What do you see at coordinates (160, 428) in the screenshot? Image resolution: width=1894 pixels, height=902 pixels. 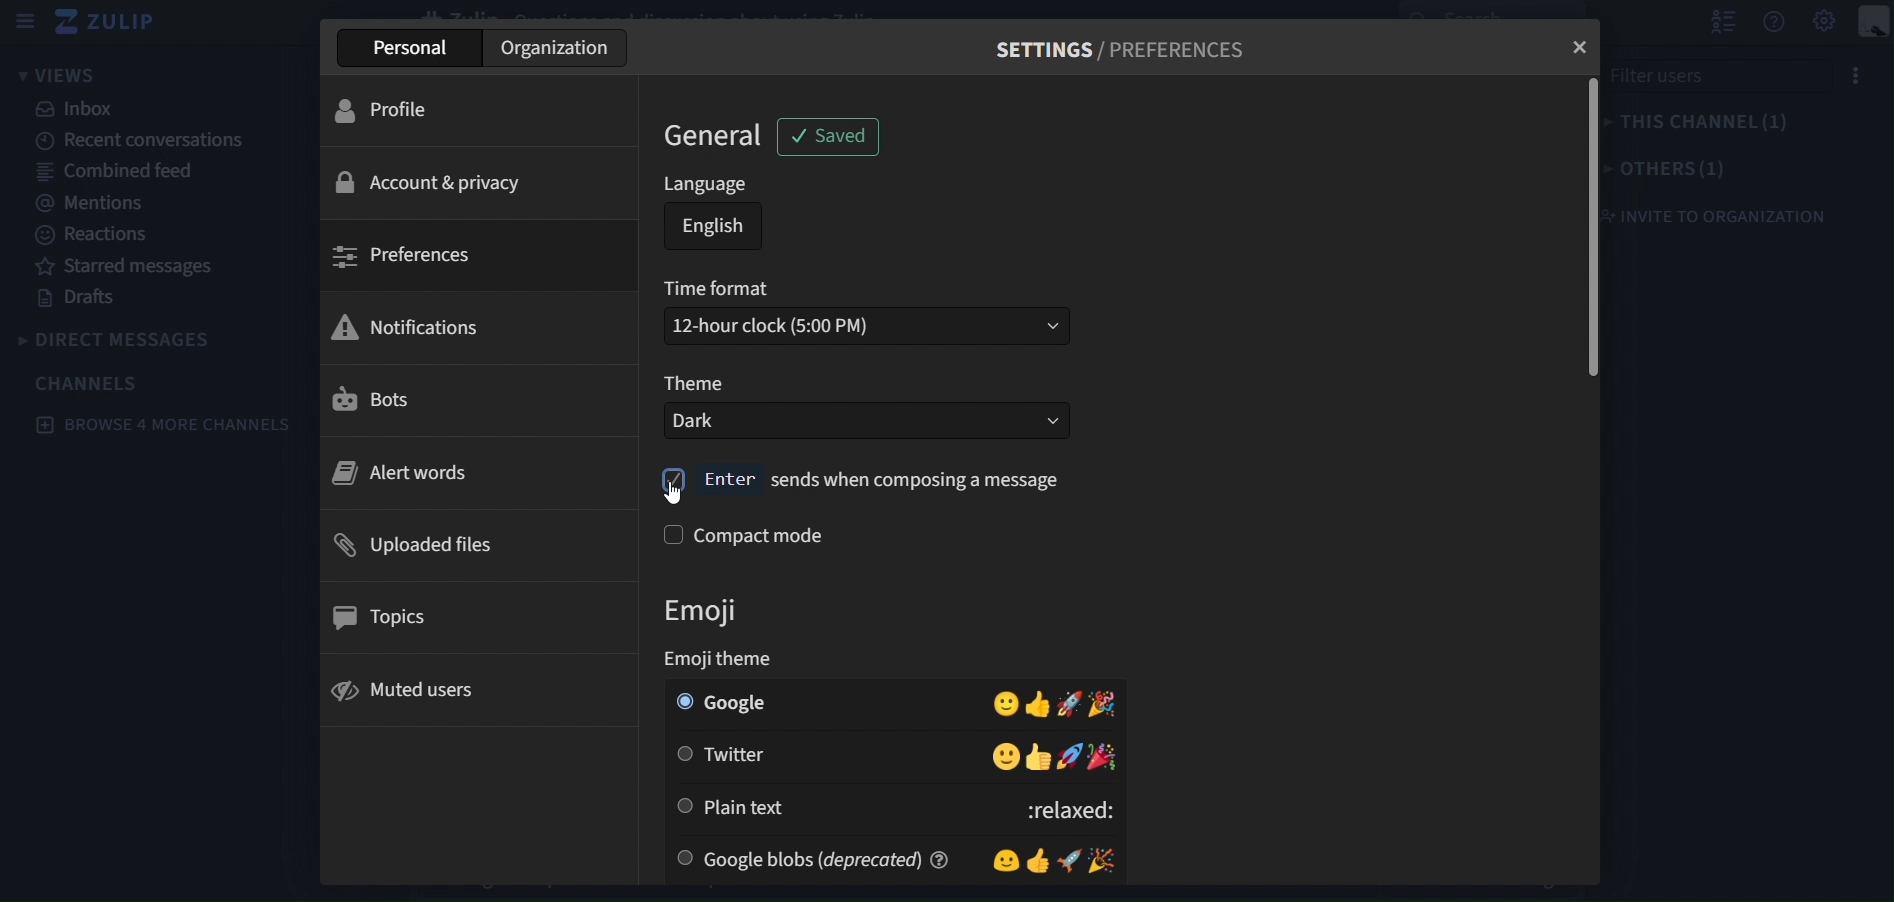 I see `Browse 4 more channels` at bounding box center [160, 428].